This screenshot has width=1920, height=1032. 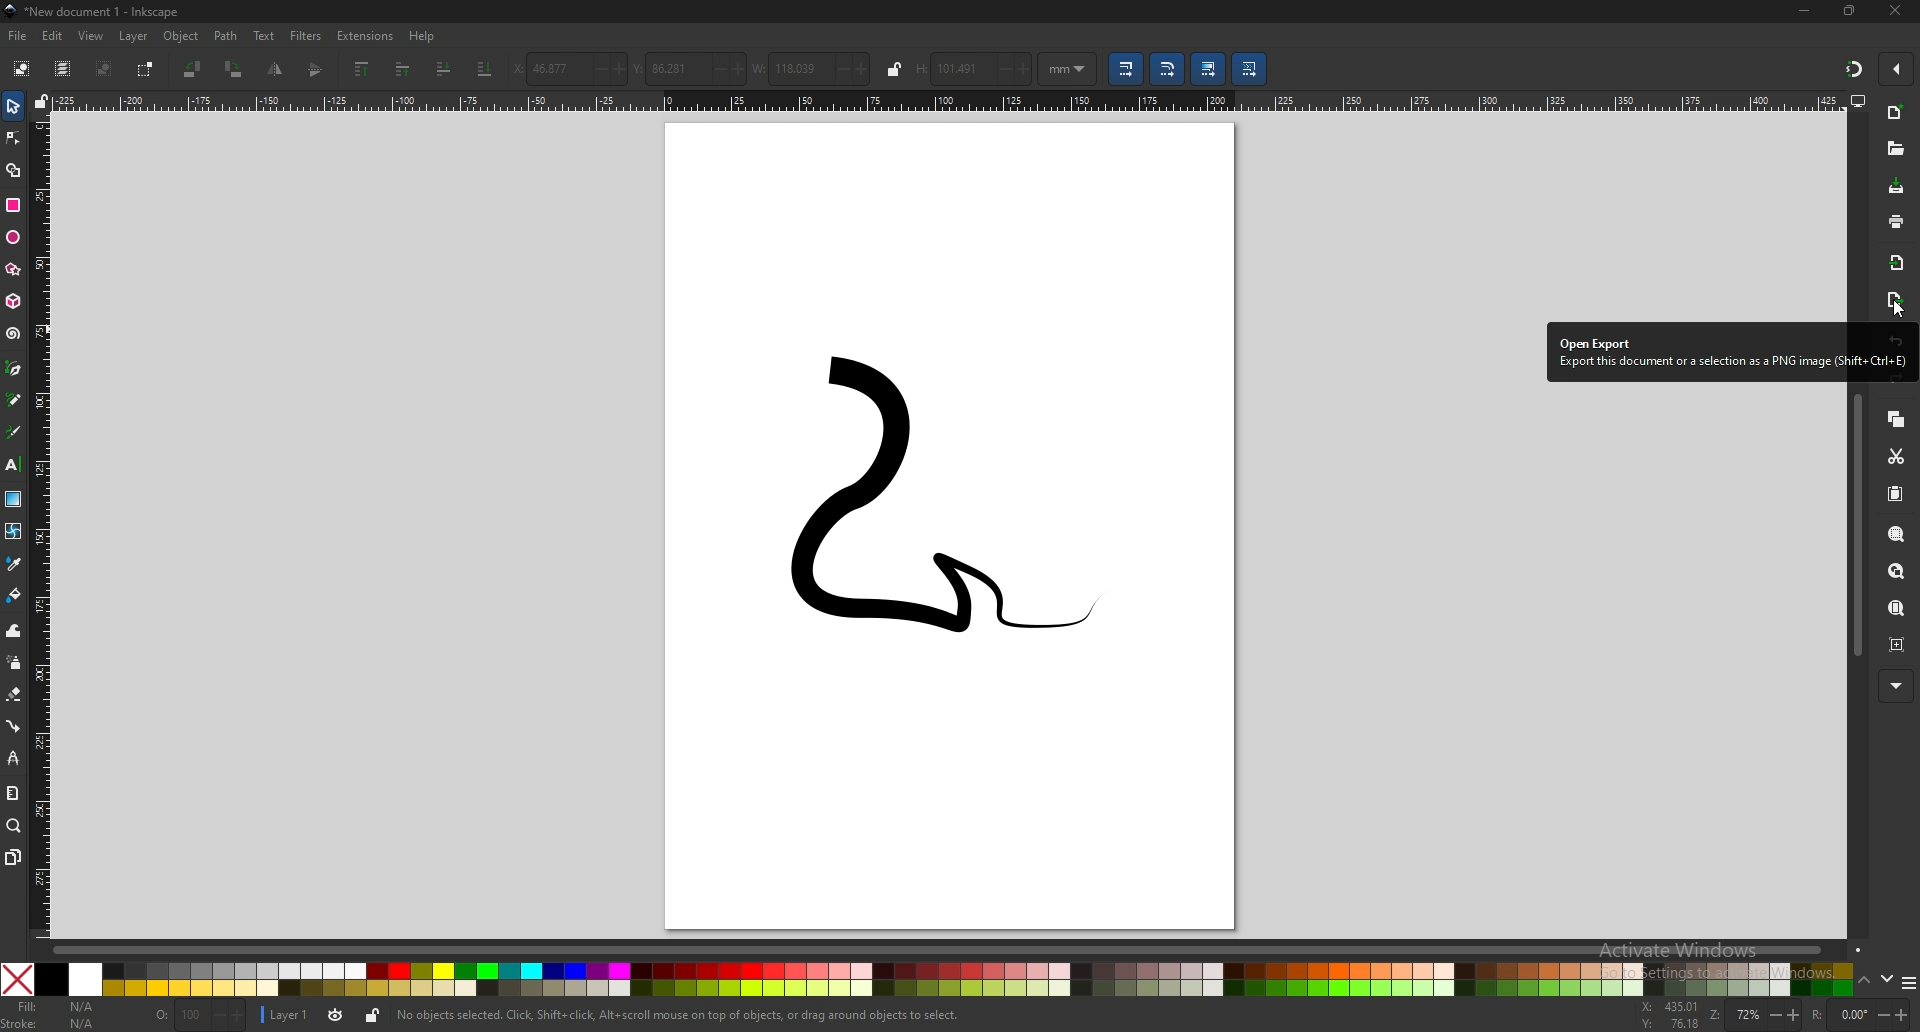 I want to click on lower selection one step, so click(x=445, y=67).